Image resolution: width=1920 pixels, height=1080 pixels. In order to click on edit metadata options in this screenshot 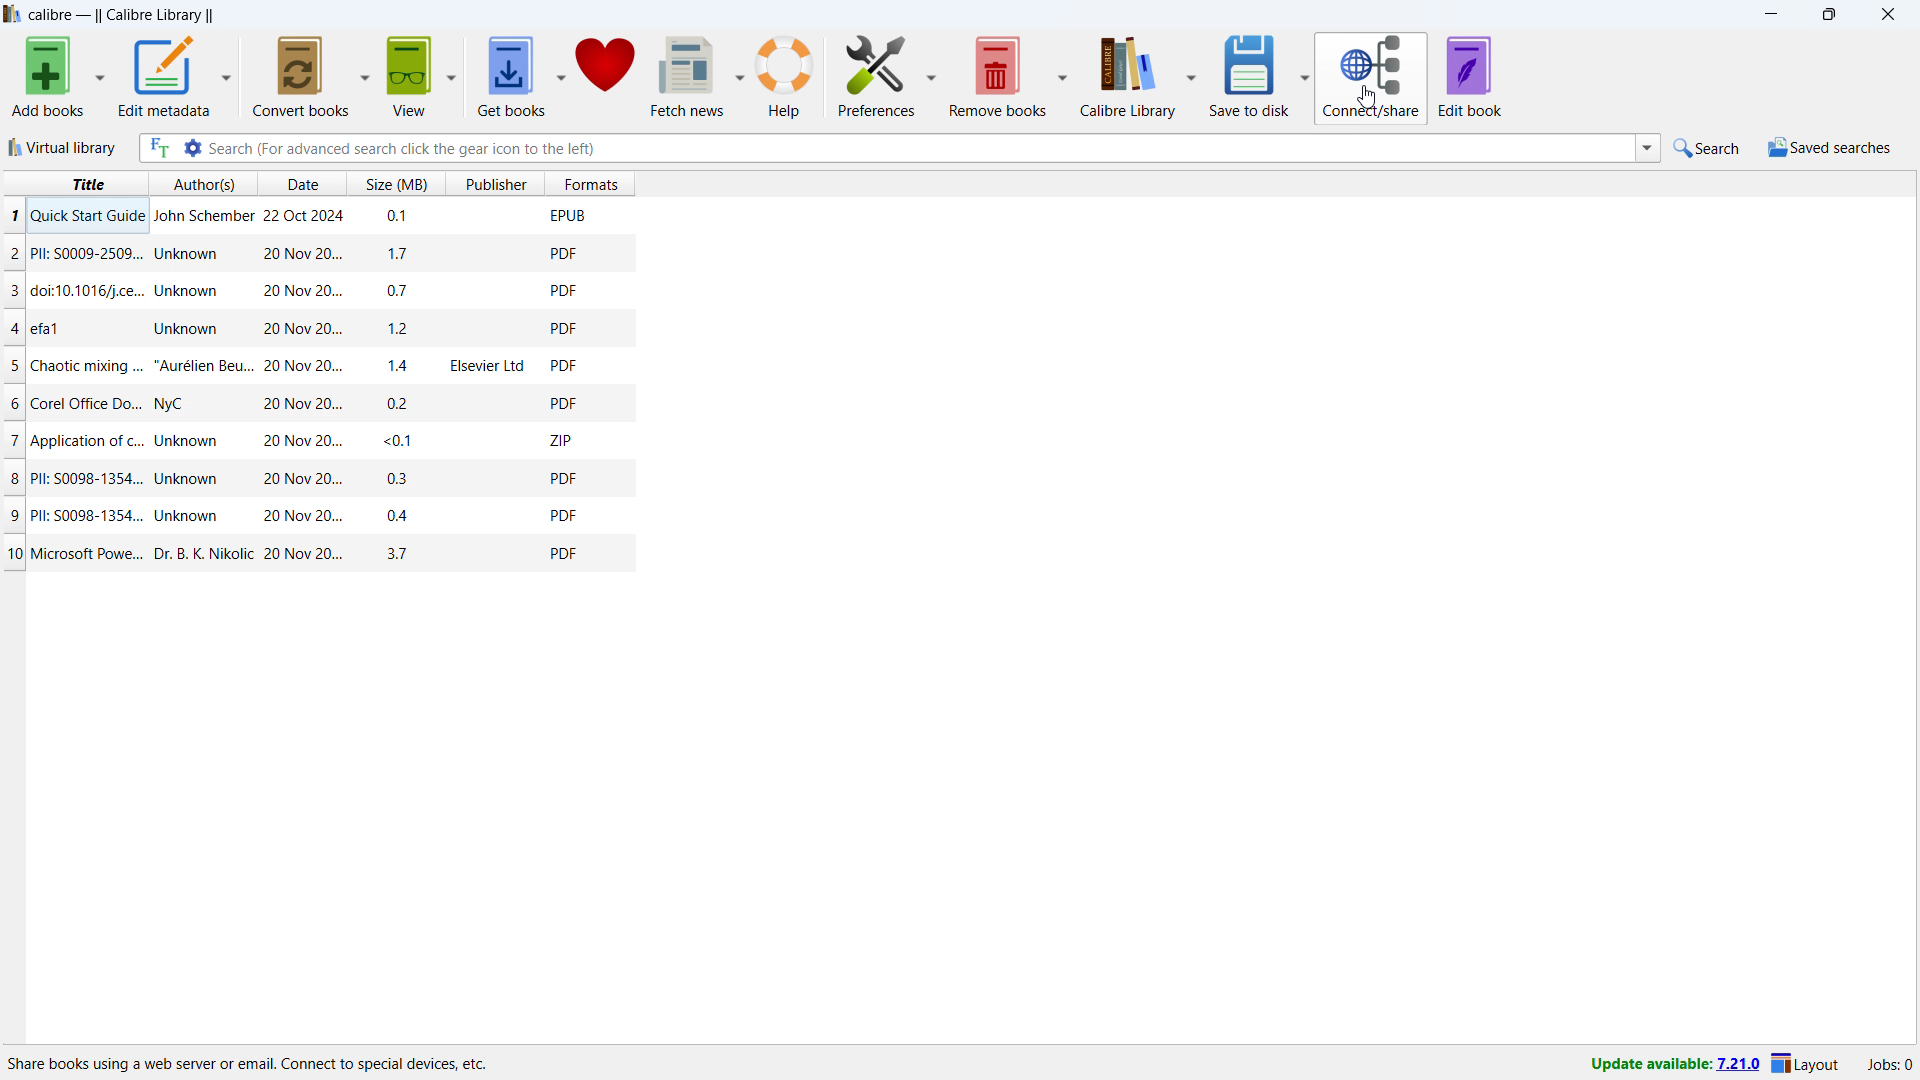, I will do `click(226, 74)`.